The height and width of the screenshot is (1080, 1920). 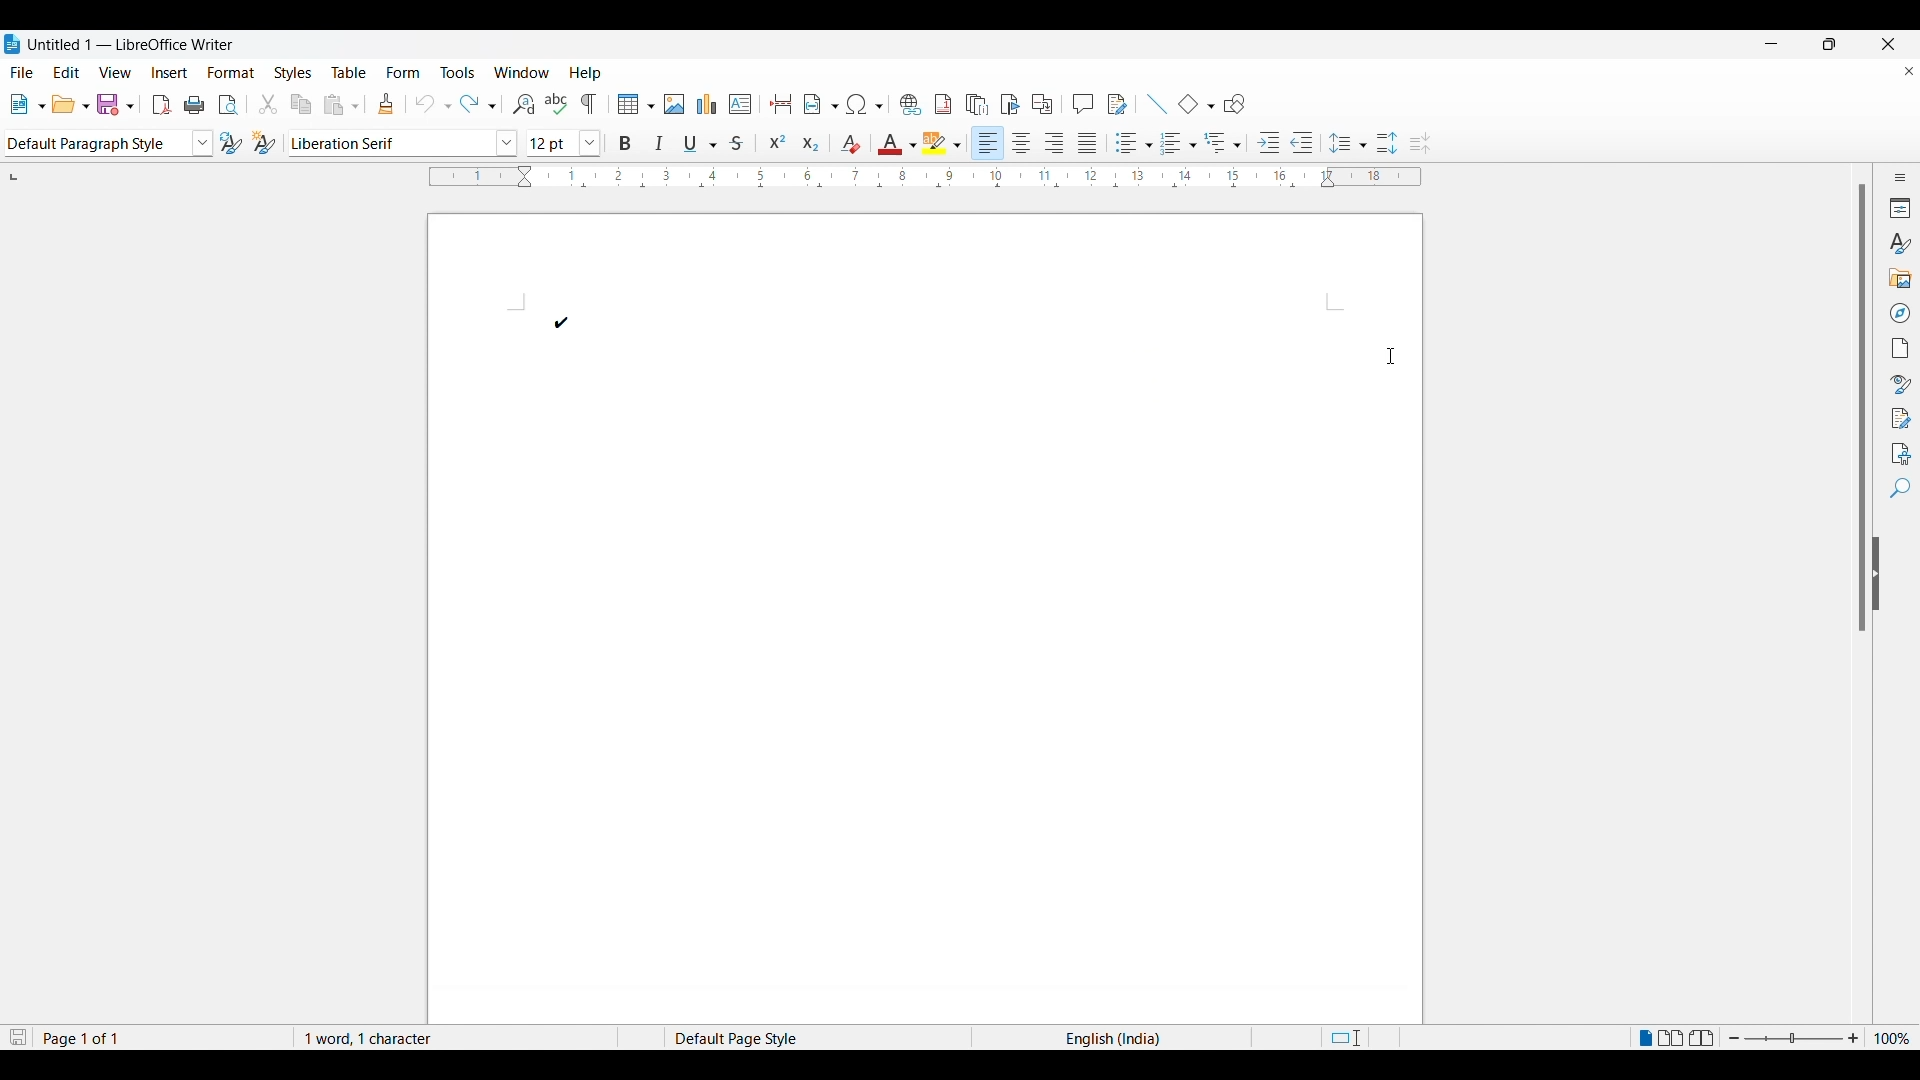 What do you see at coordinates (1046, 104) in the screenshot?
I see `insert cross references` at bounding box center [1046, 104].